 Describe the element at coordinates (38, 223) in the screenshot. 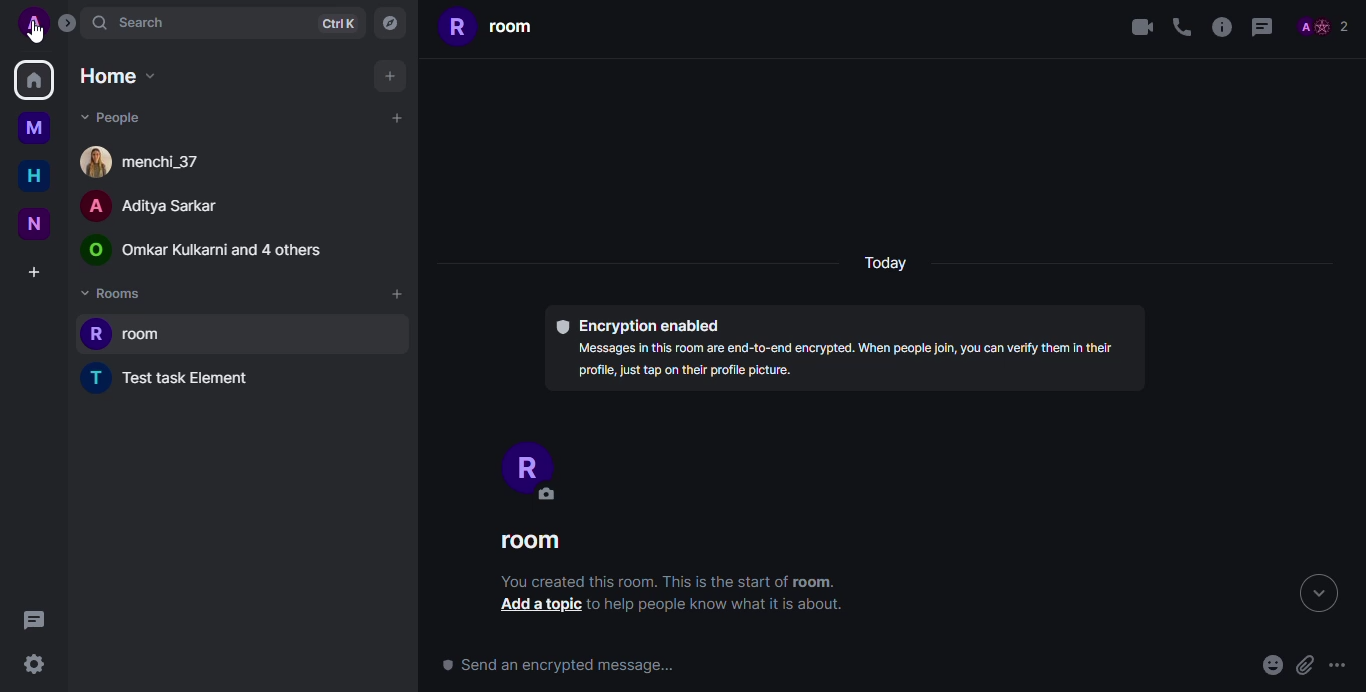

I see `new` at that location.